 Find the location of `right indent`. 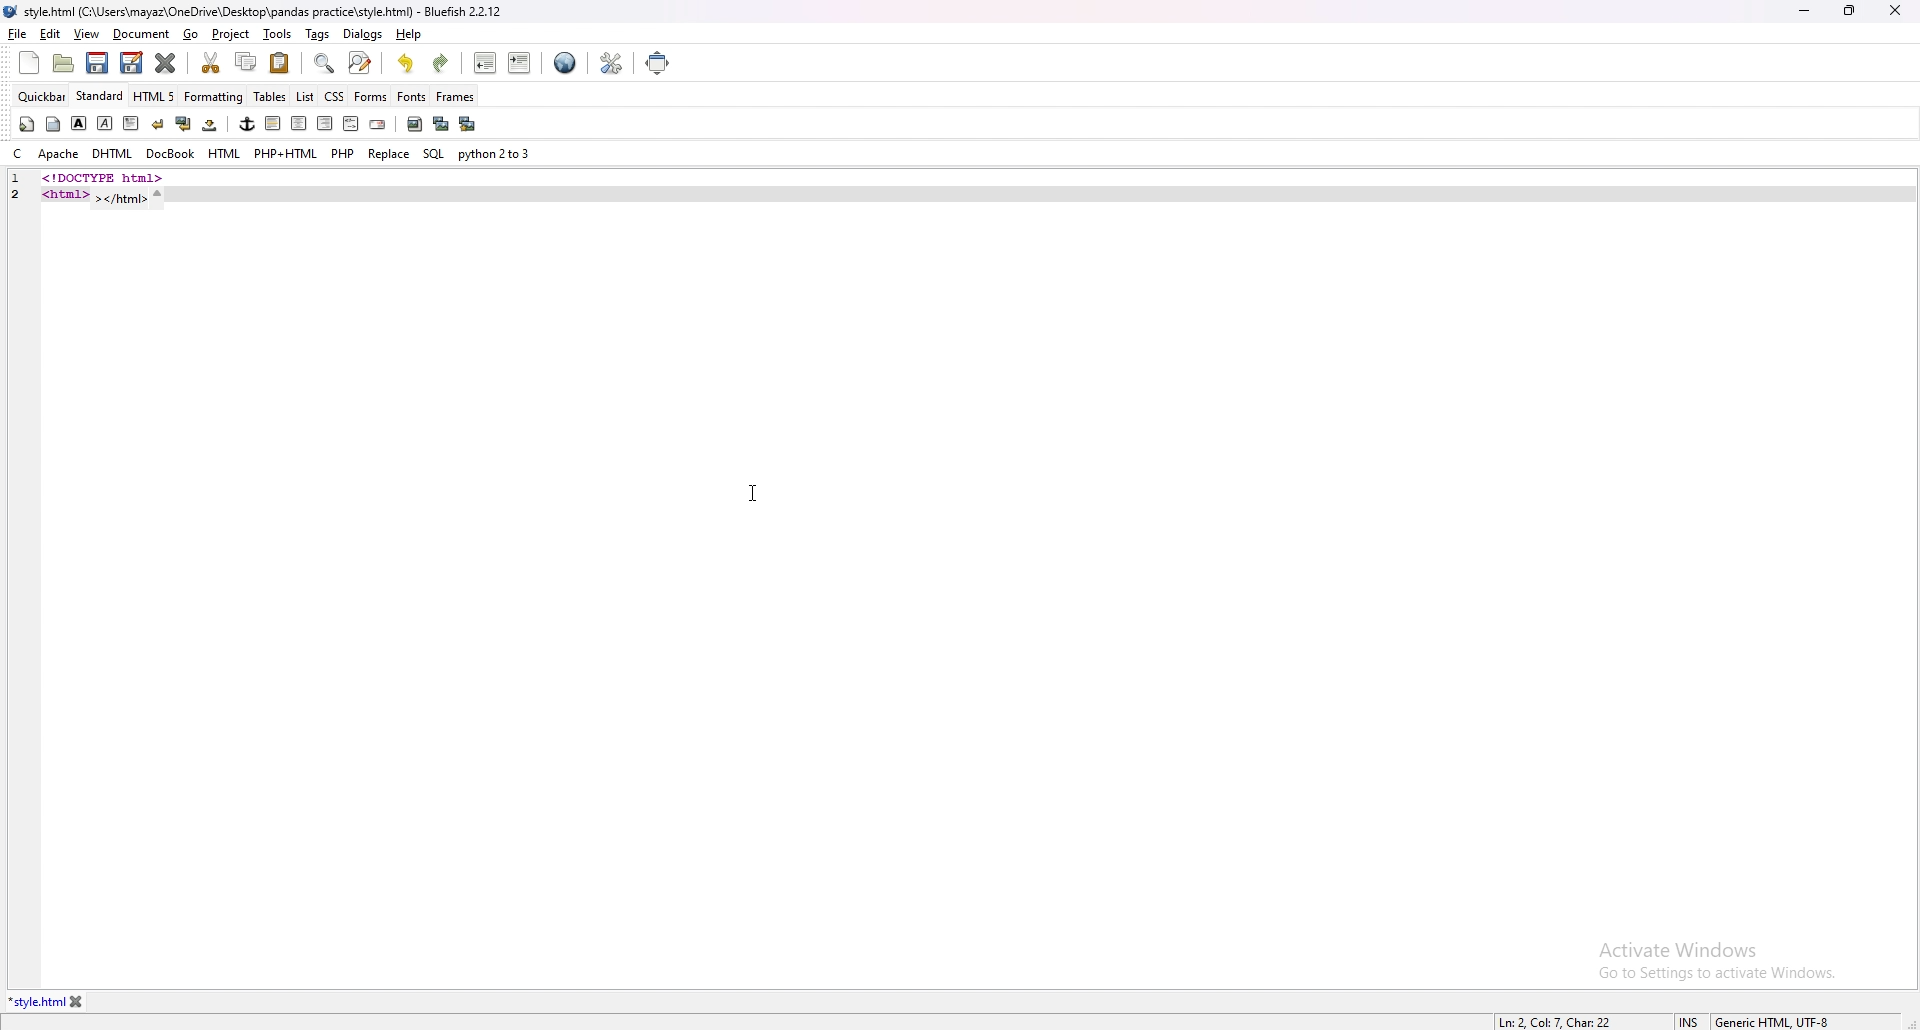

right indent is located at coordinates (322, 123).